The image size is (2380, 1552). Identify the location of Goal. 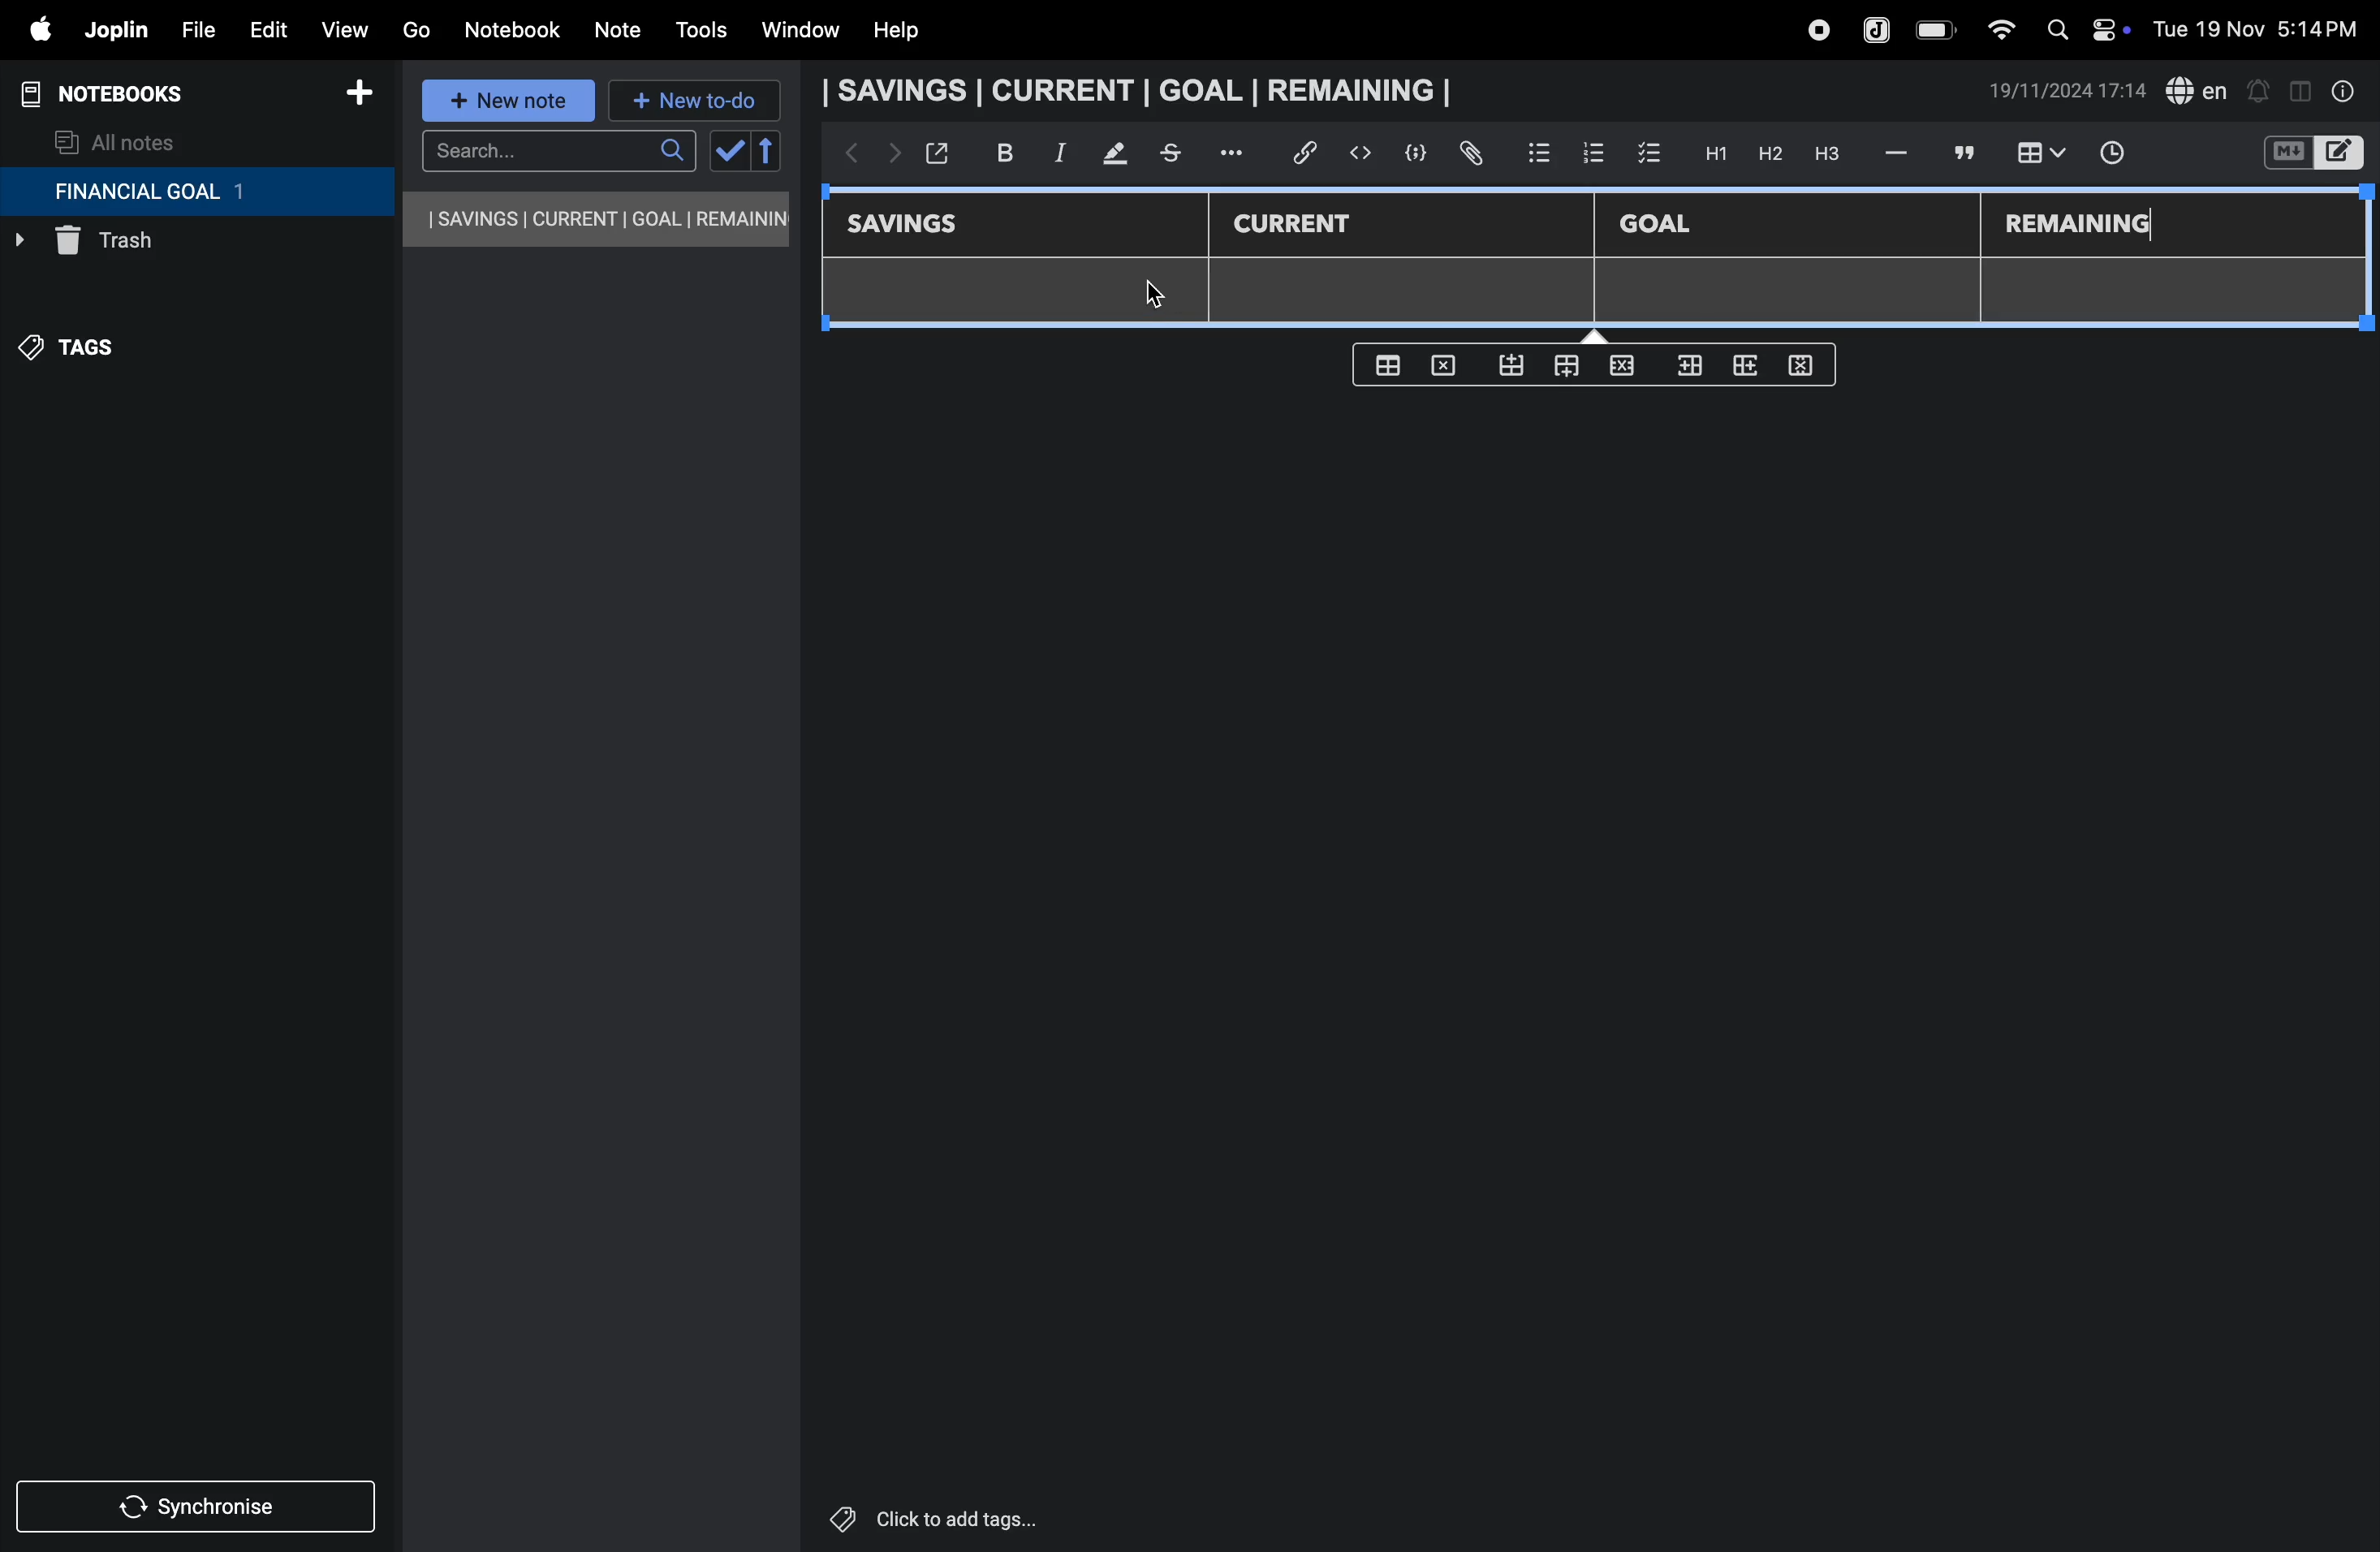
(1669, 226).